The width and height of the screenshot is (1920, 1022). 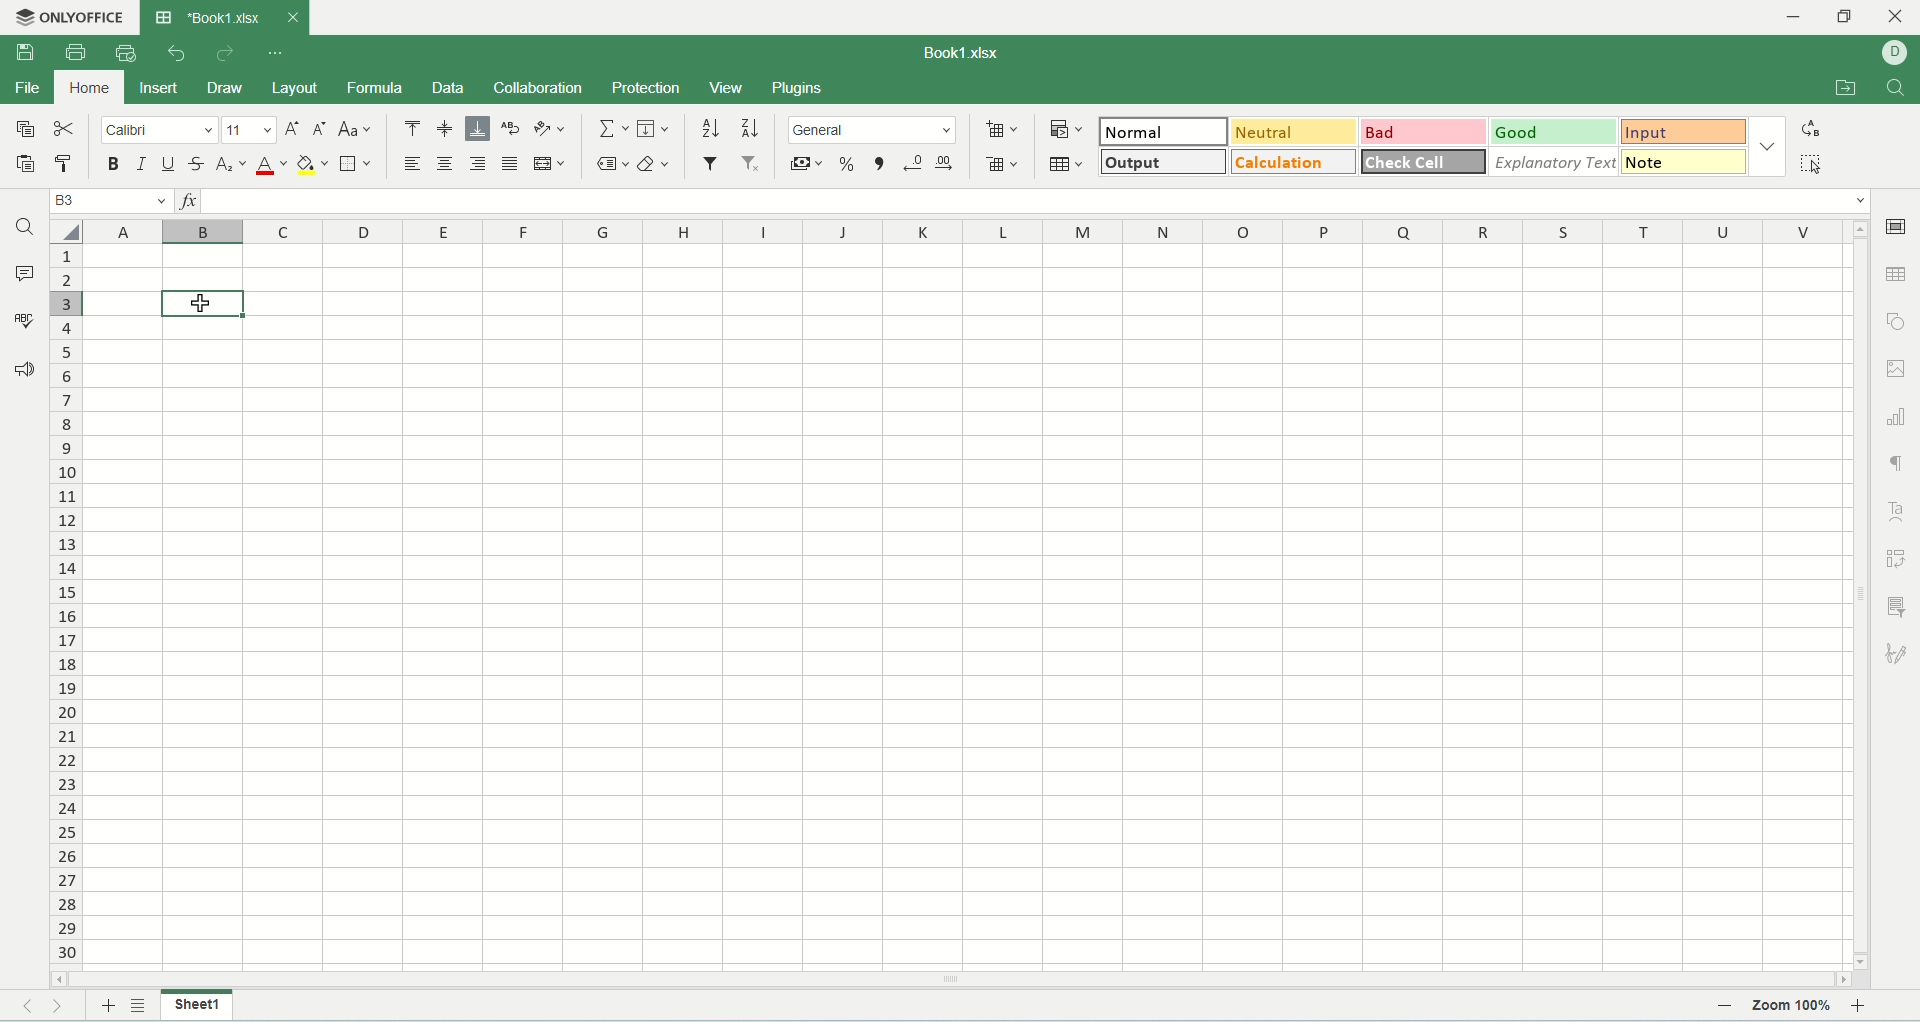 I want to click on justified, so click(x=510, y=164).